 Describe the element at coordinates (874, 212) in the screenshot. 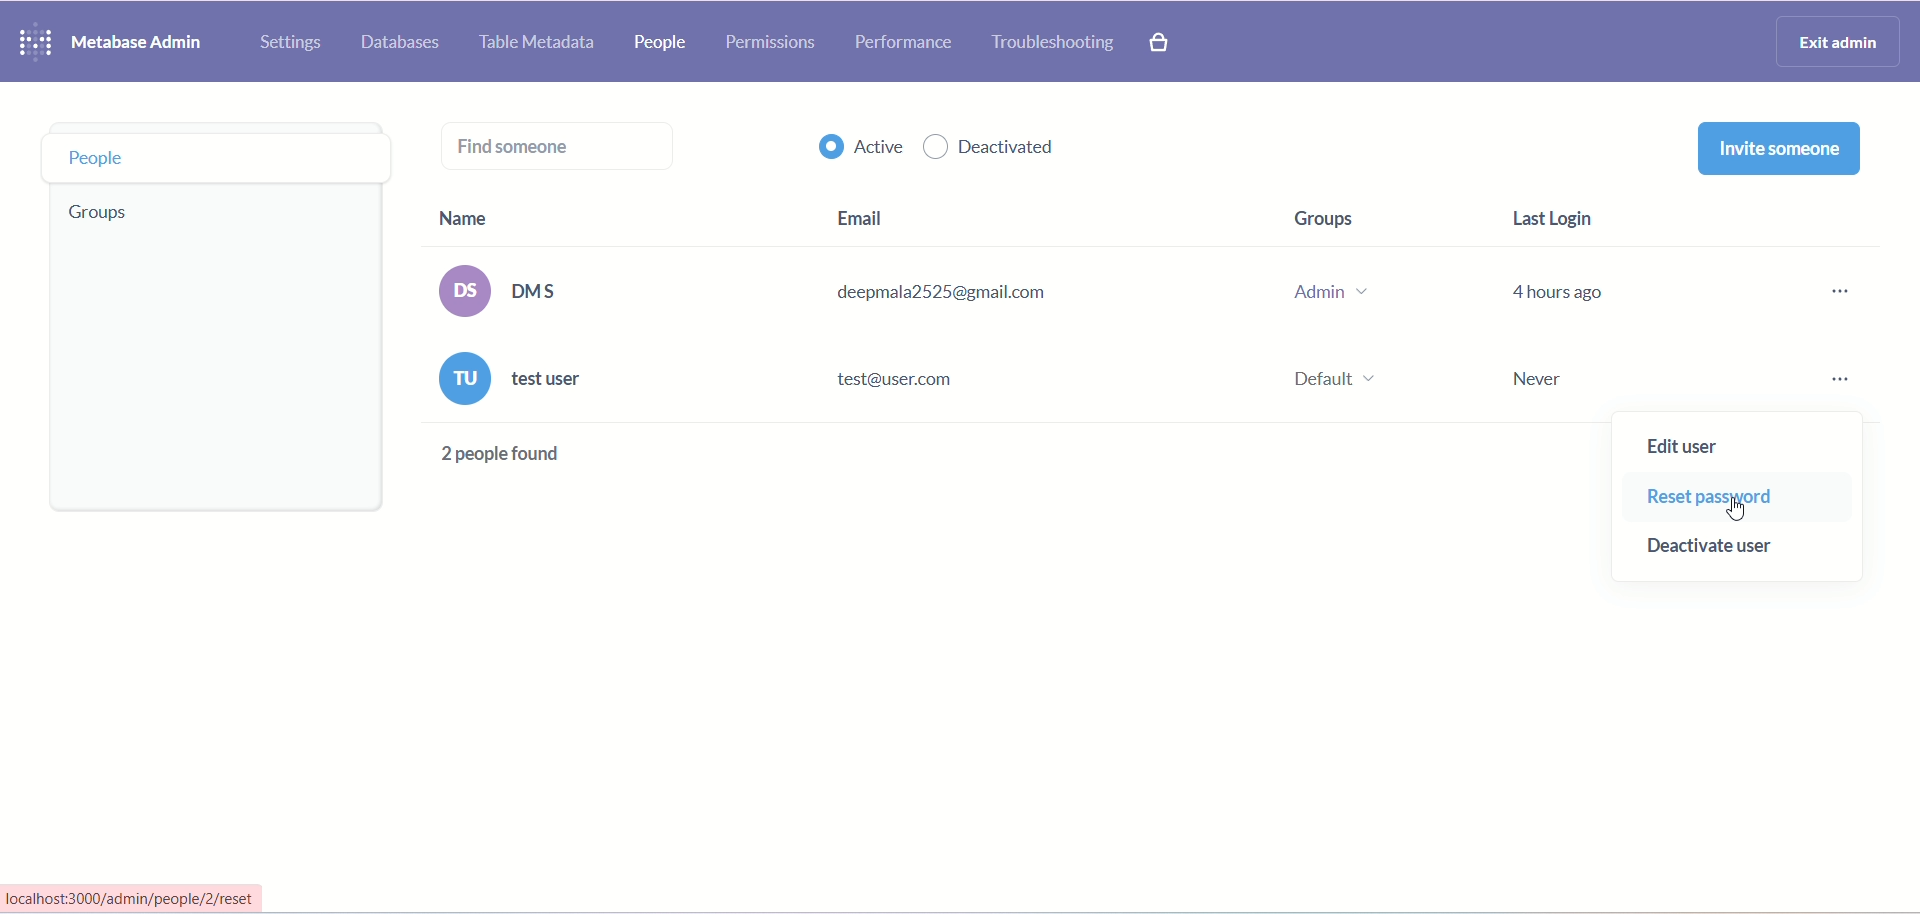

I see `email` at that location.